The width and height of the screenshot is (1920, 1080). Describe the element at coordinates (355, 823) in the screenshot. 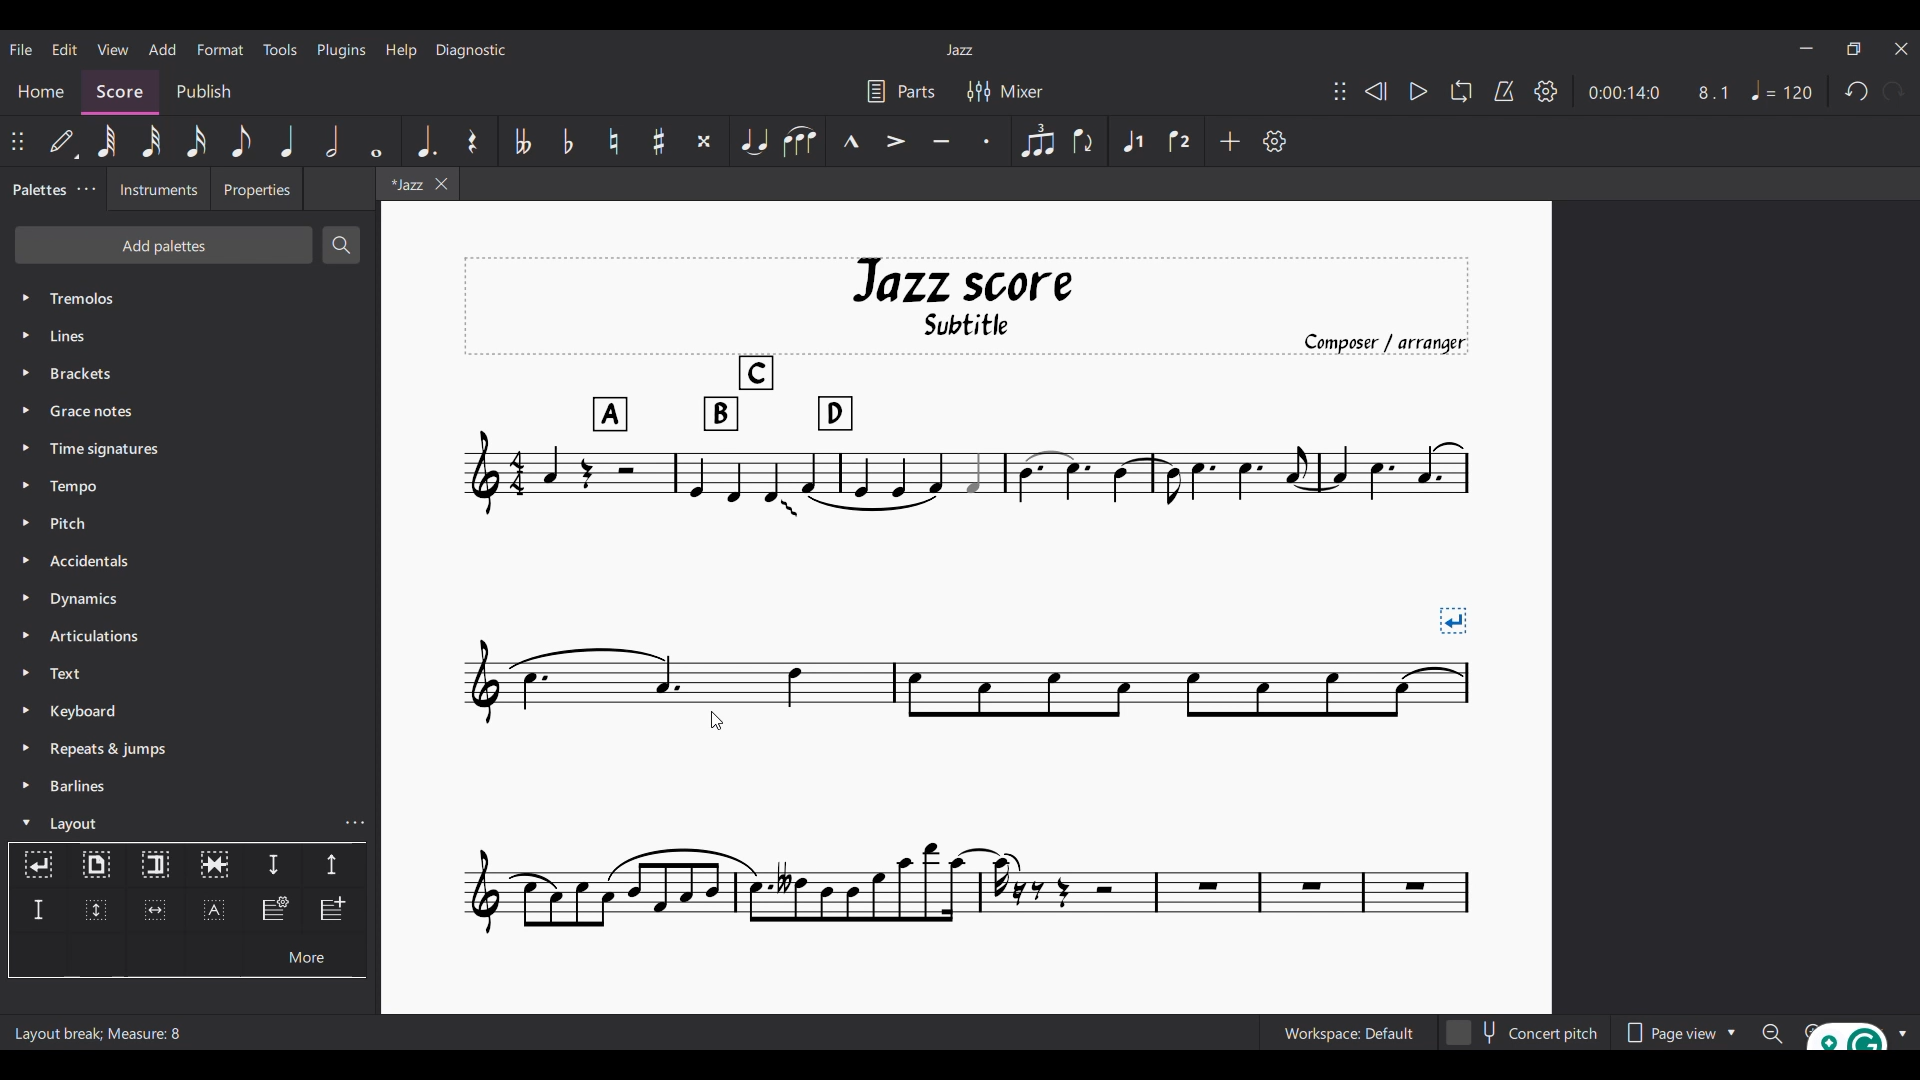

I see `Layout settings` at that location.